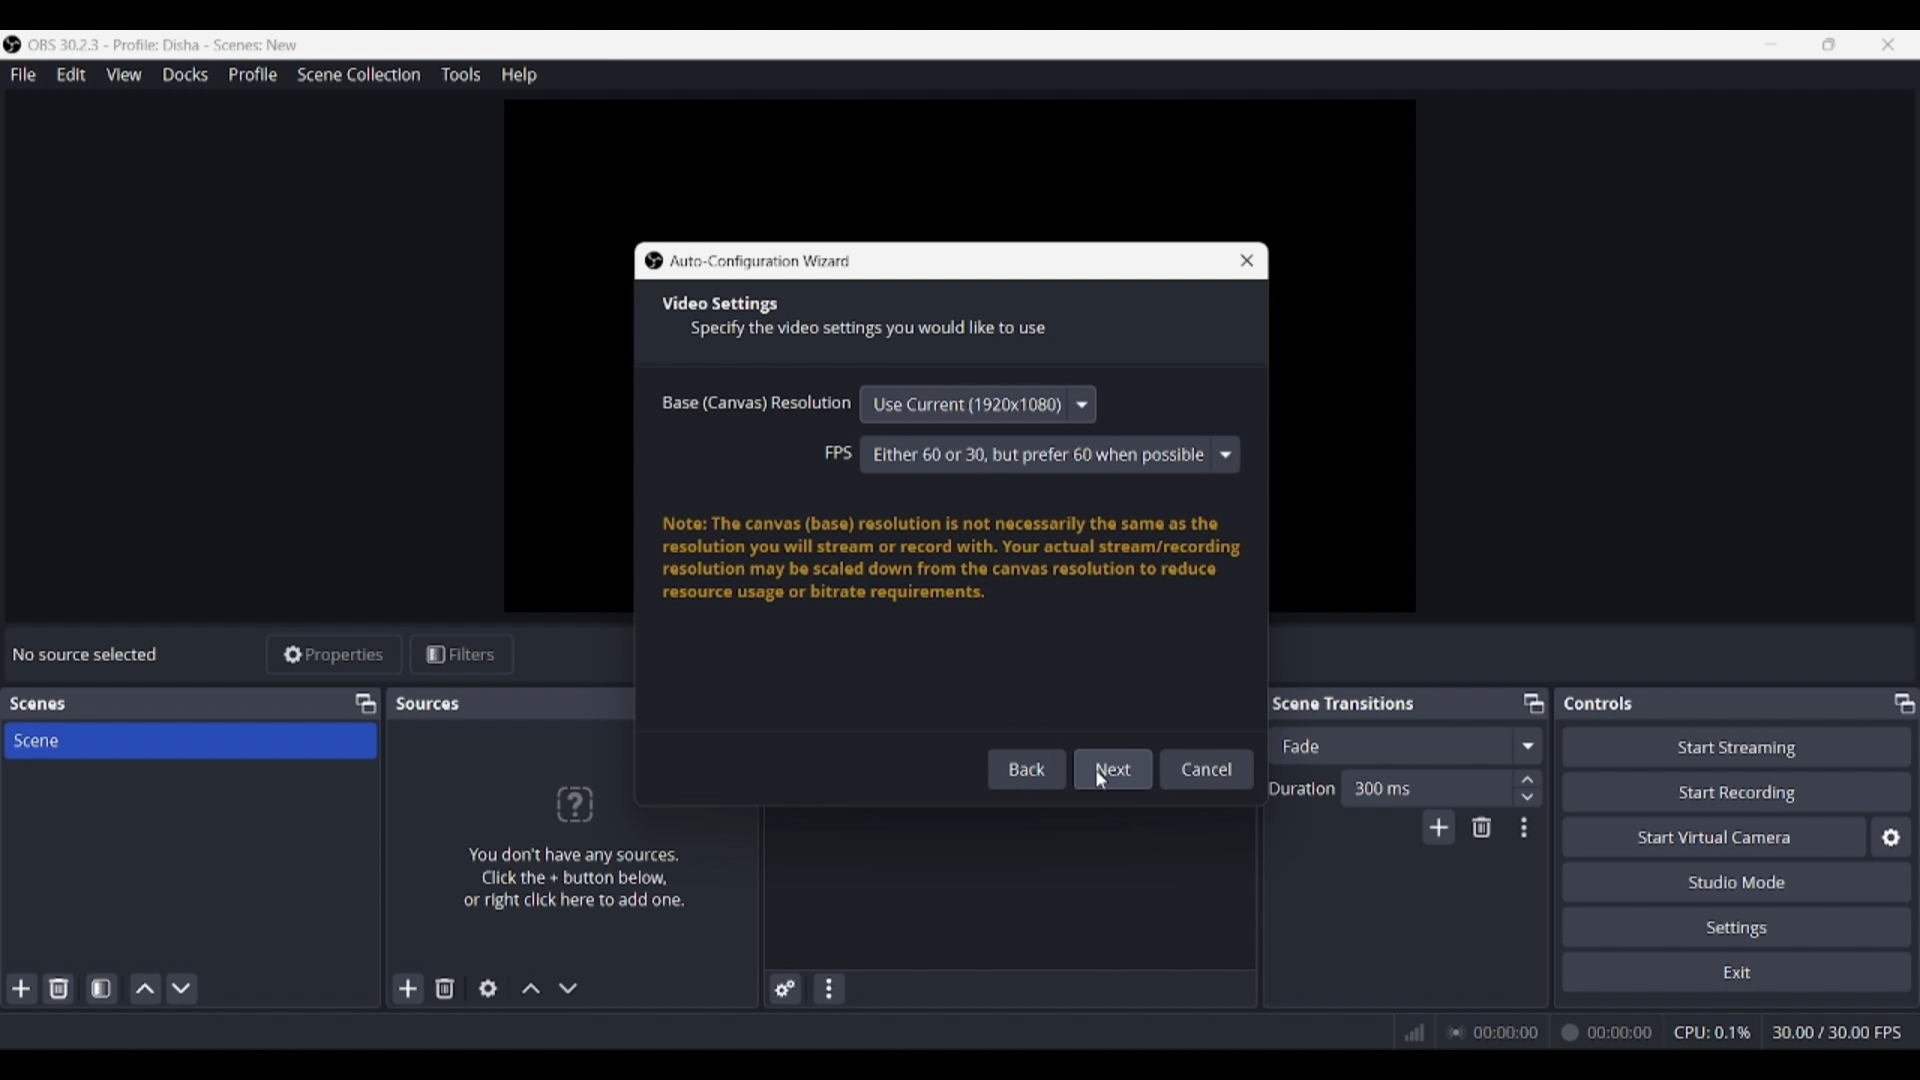  Describe the element at coordinates (1713, 1032) in the screenshot. I see `CPU` at that location.